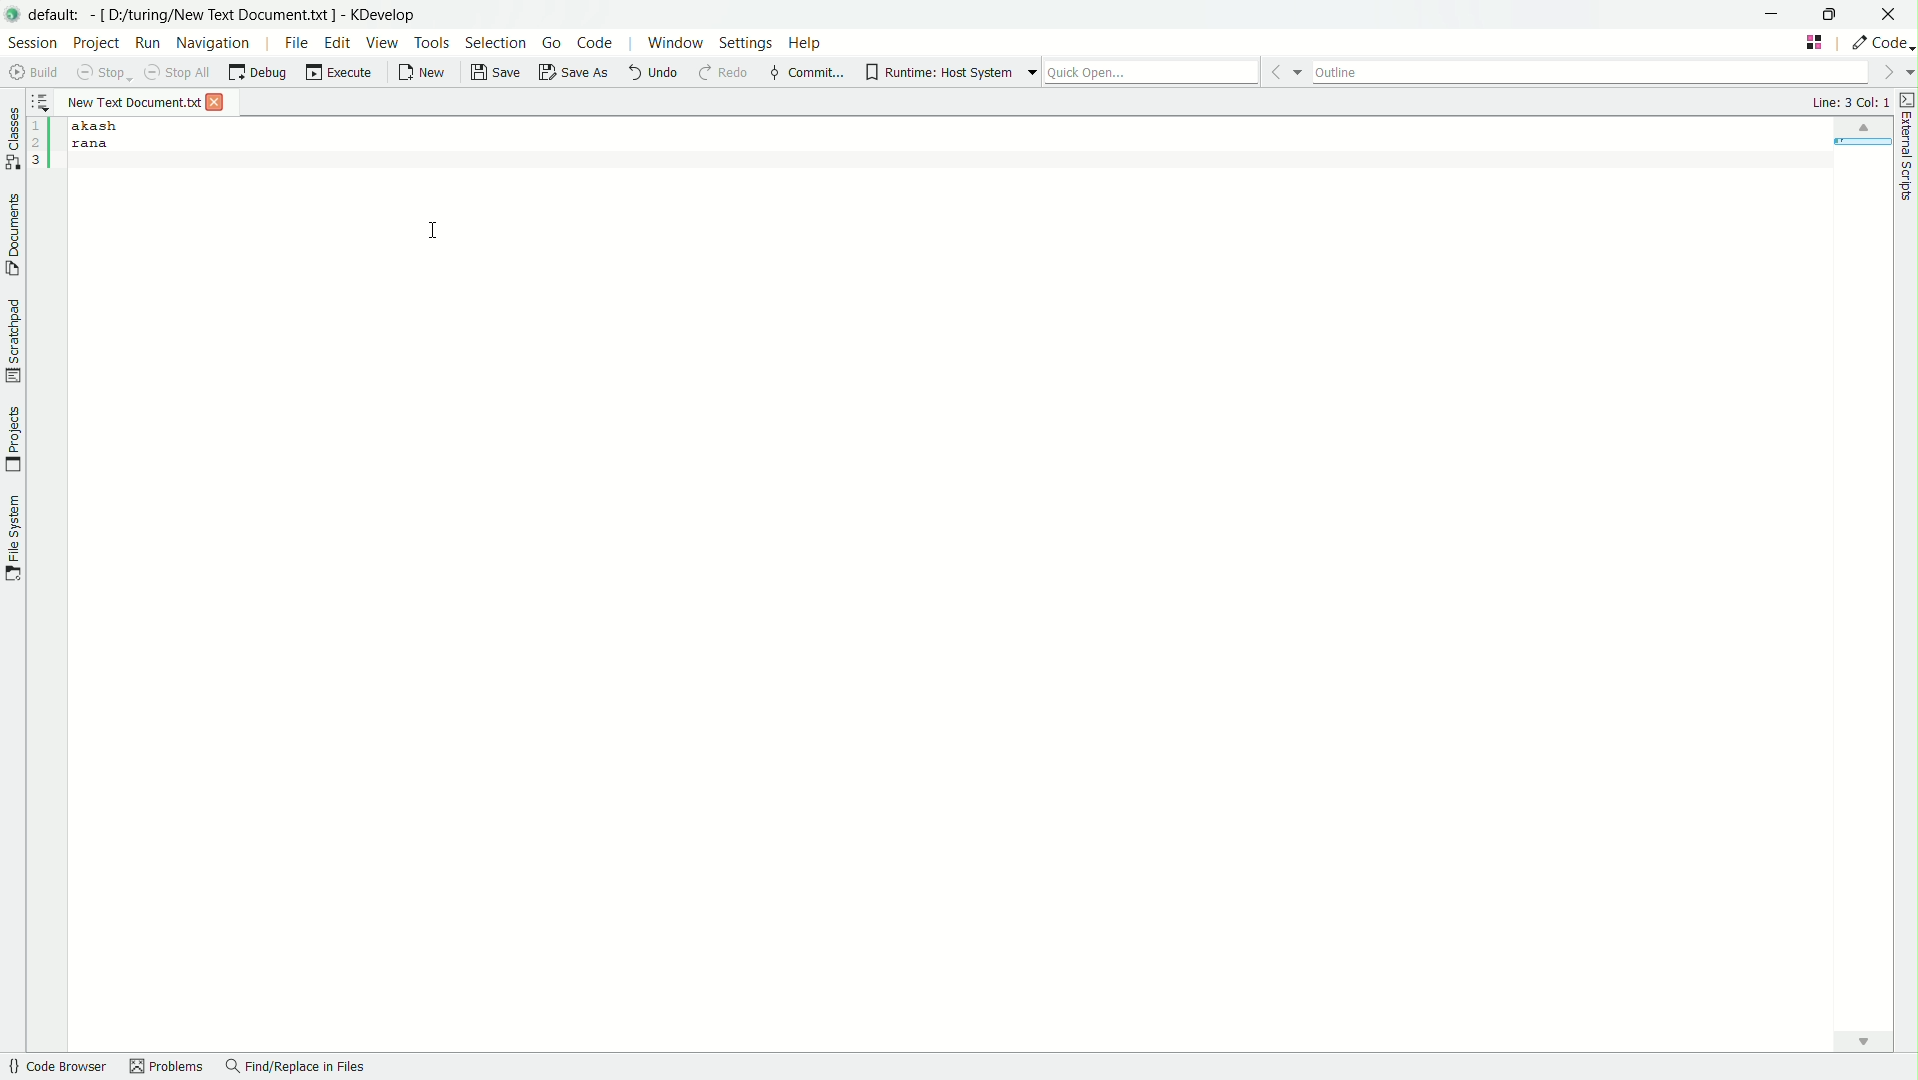 This screenshot has height=1080, width=1918. What do you see at coordinates (552, 42) in the screenshot?
I see `go menu` at bounding box center [552, 42].